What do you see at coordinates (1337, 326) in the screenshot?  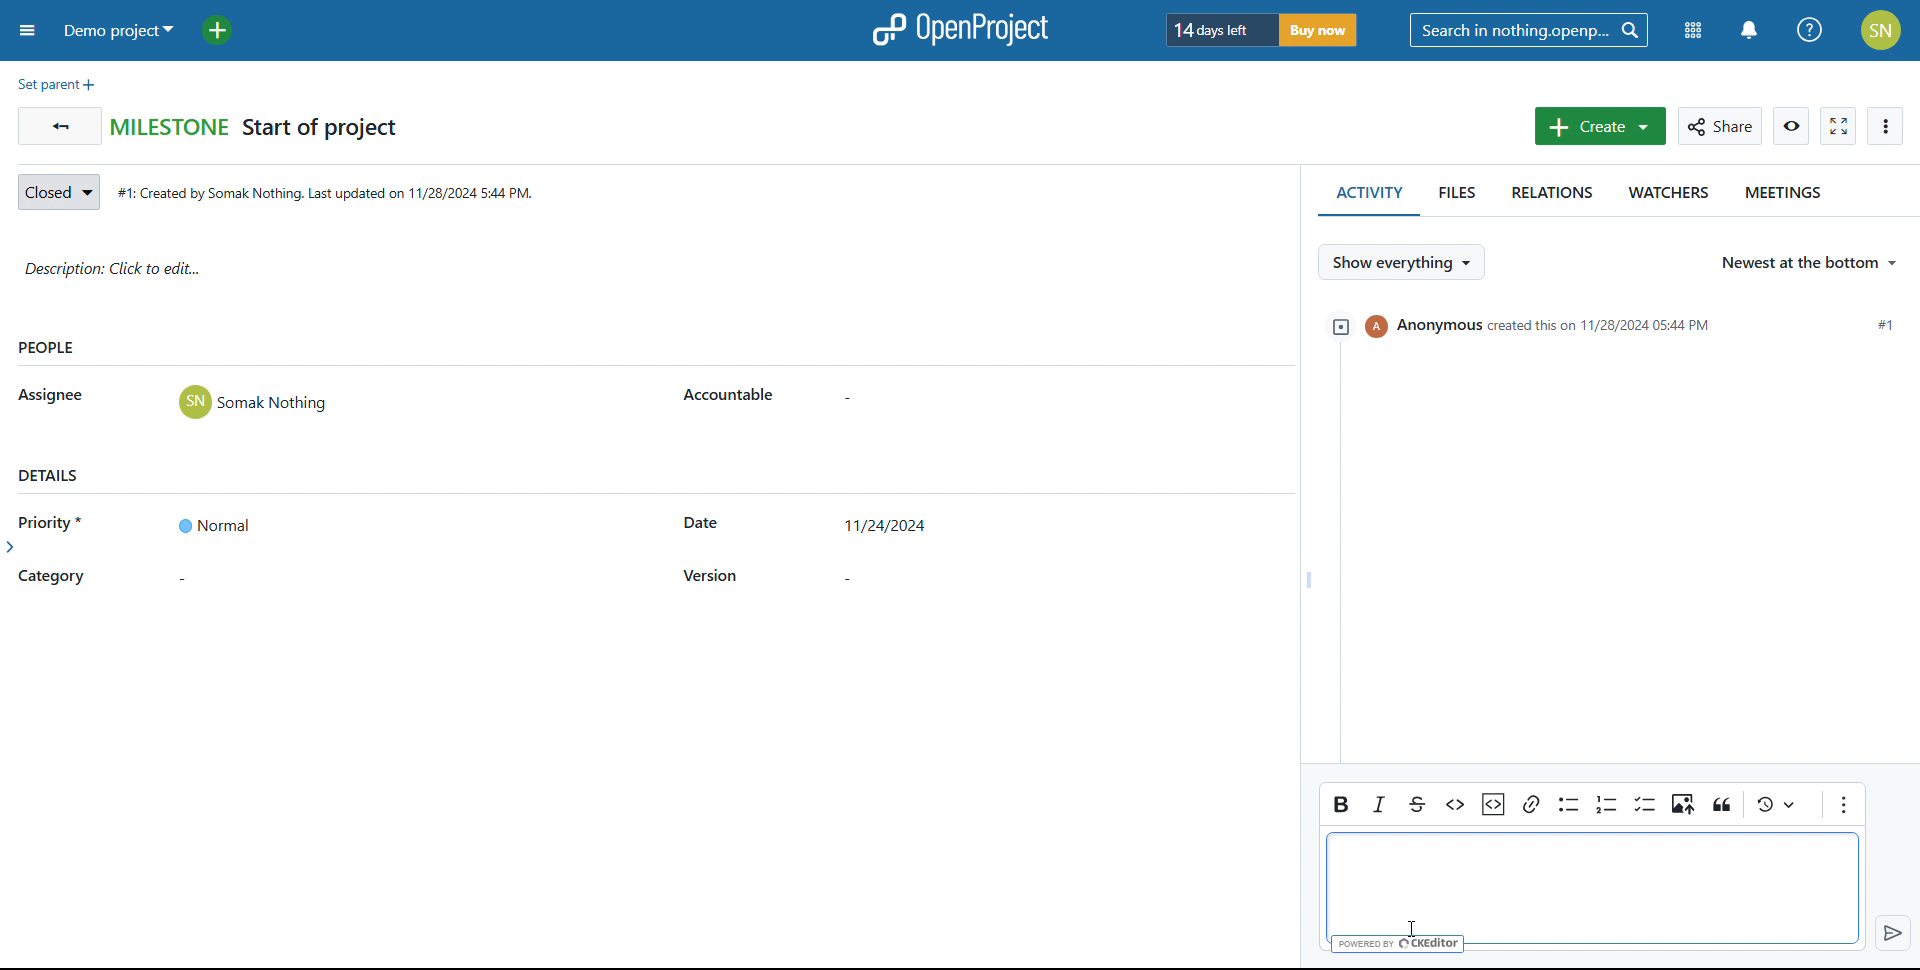 I see `expand/collapse` at bounding box center [1337, 326].